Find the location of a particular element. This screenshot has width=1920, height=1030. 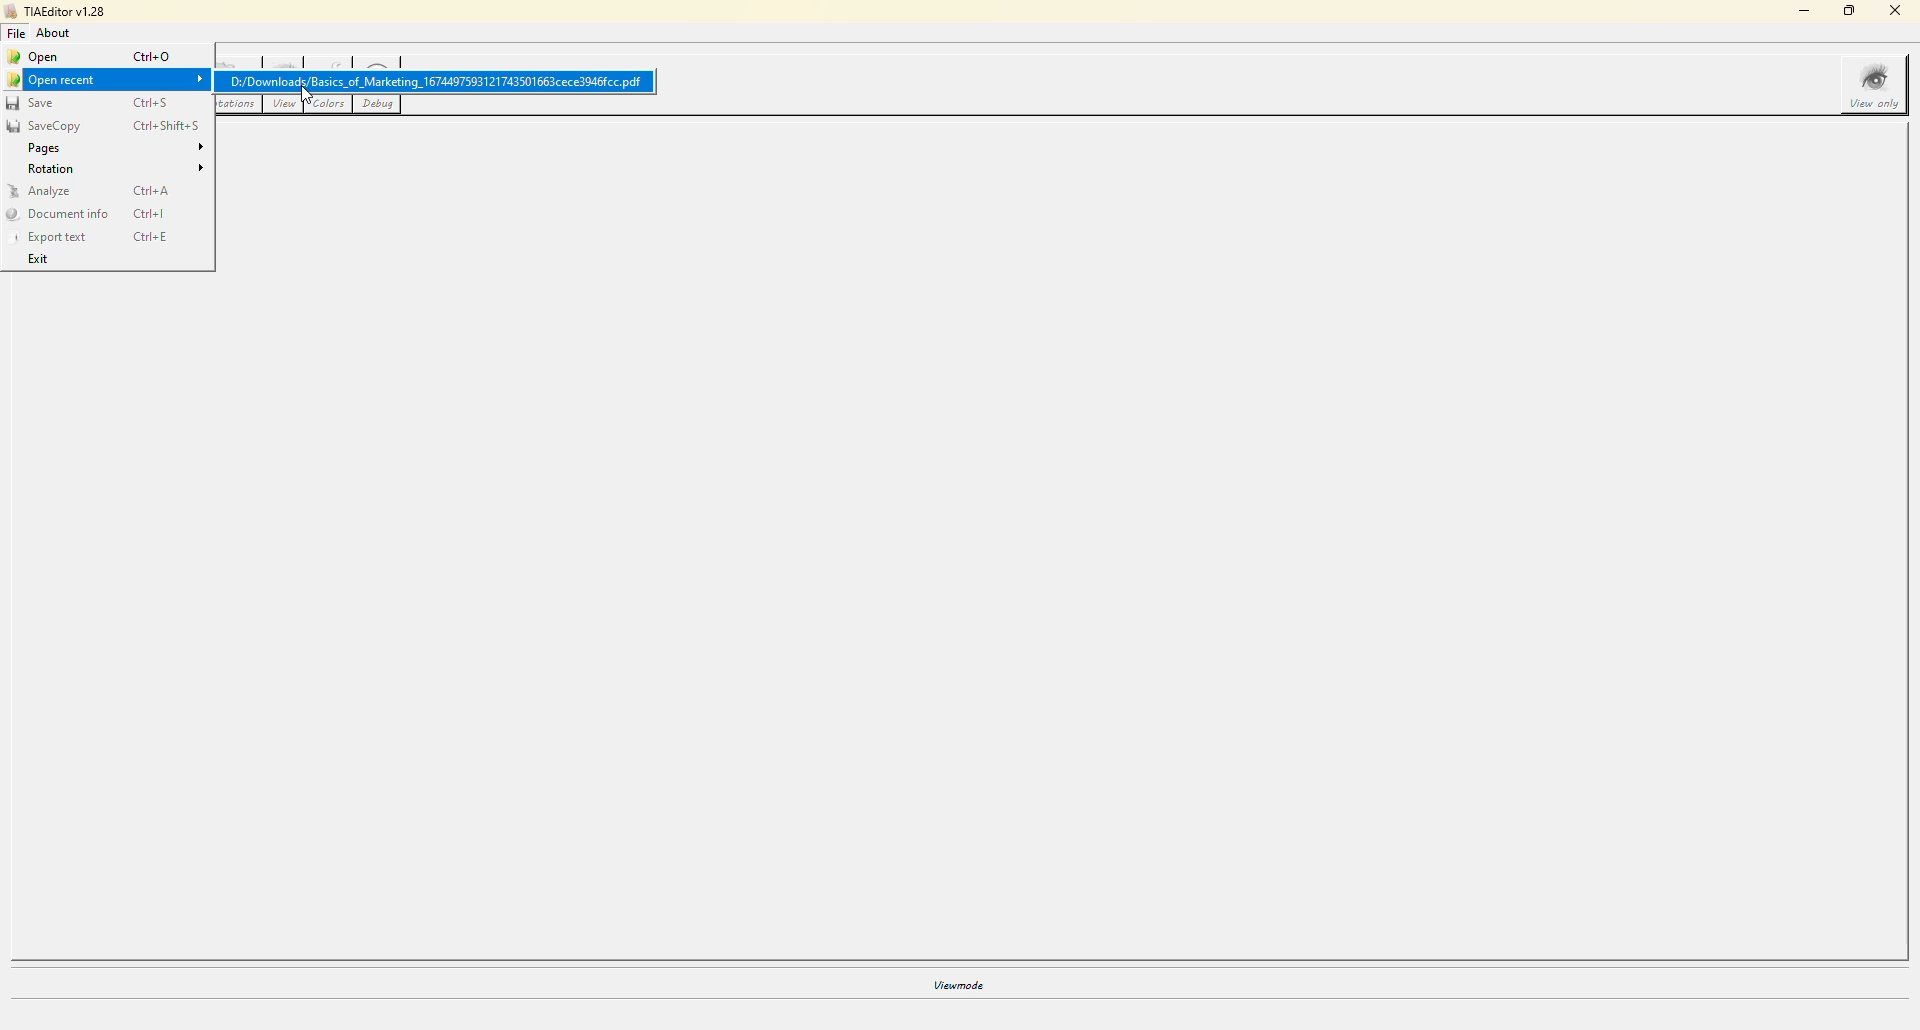

view only is located at coordinates (1870, 83).